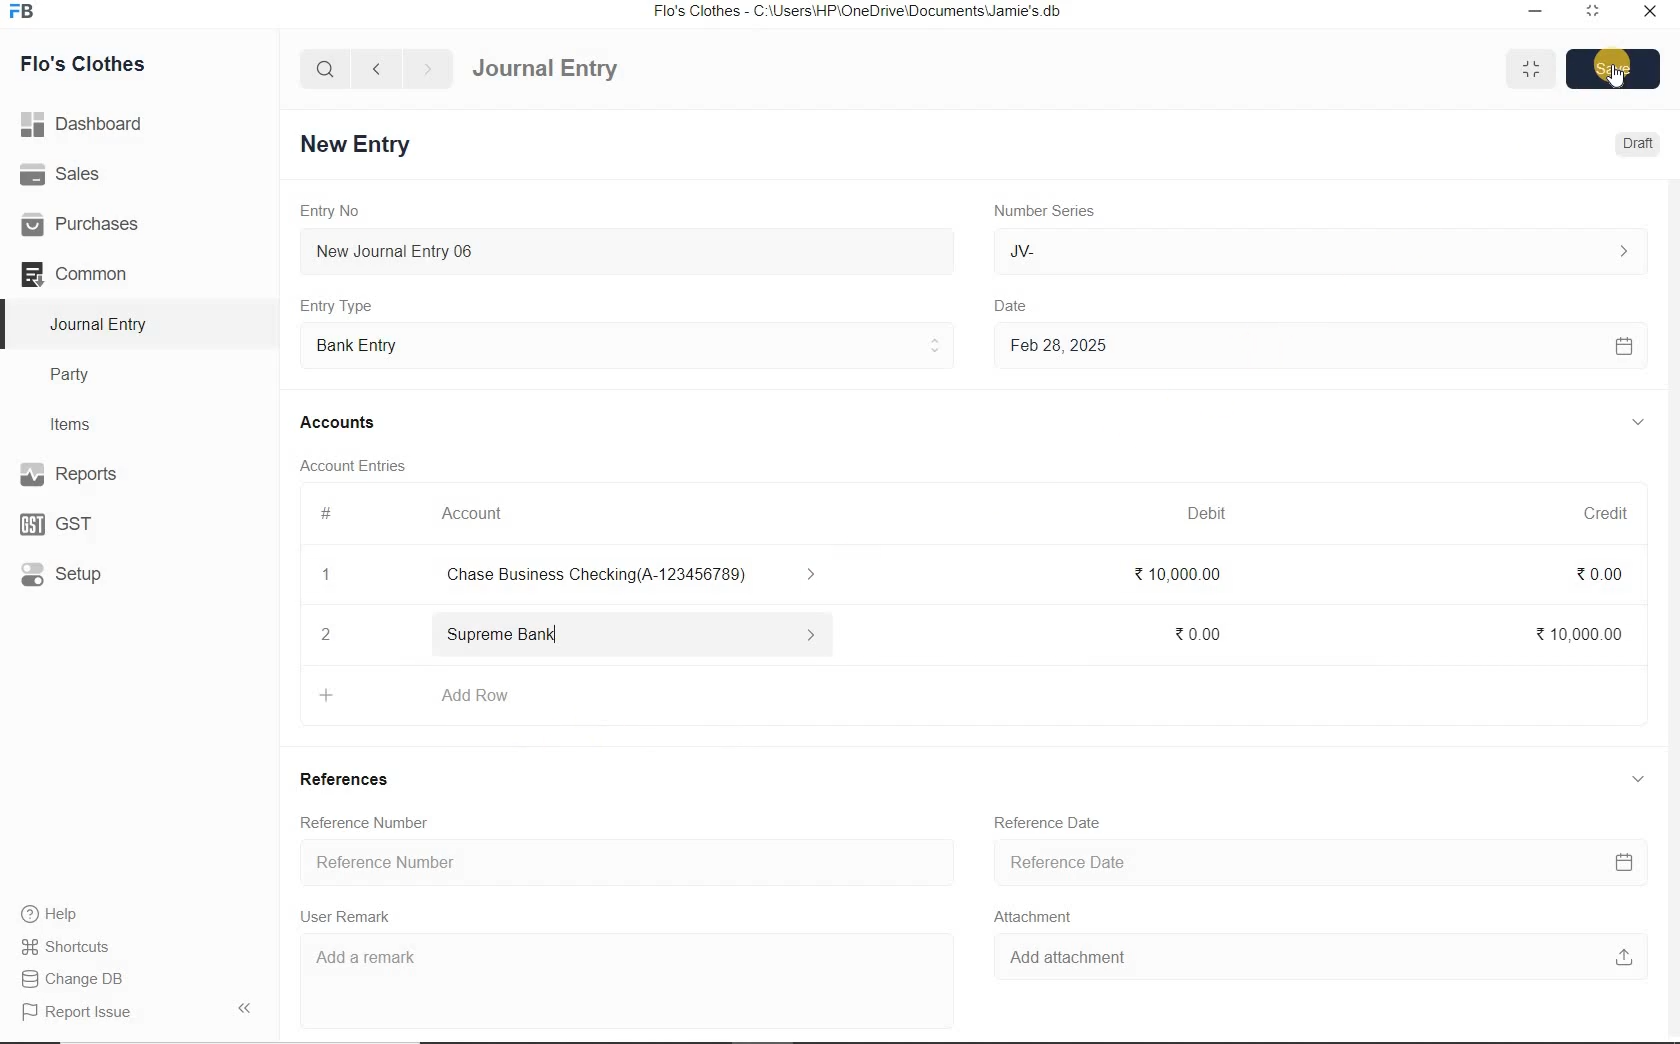  What do you see at coordinates (244, 1007) in the screenshot?
I see `Collpase` at bounding box center [244, 1007].